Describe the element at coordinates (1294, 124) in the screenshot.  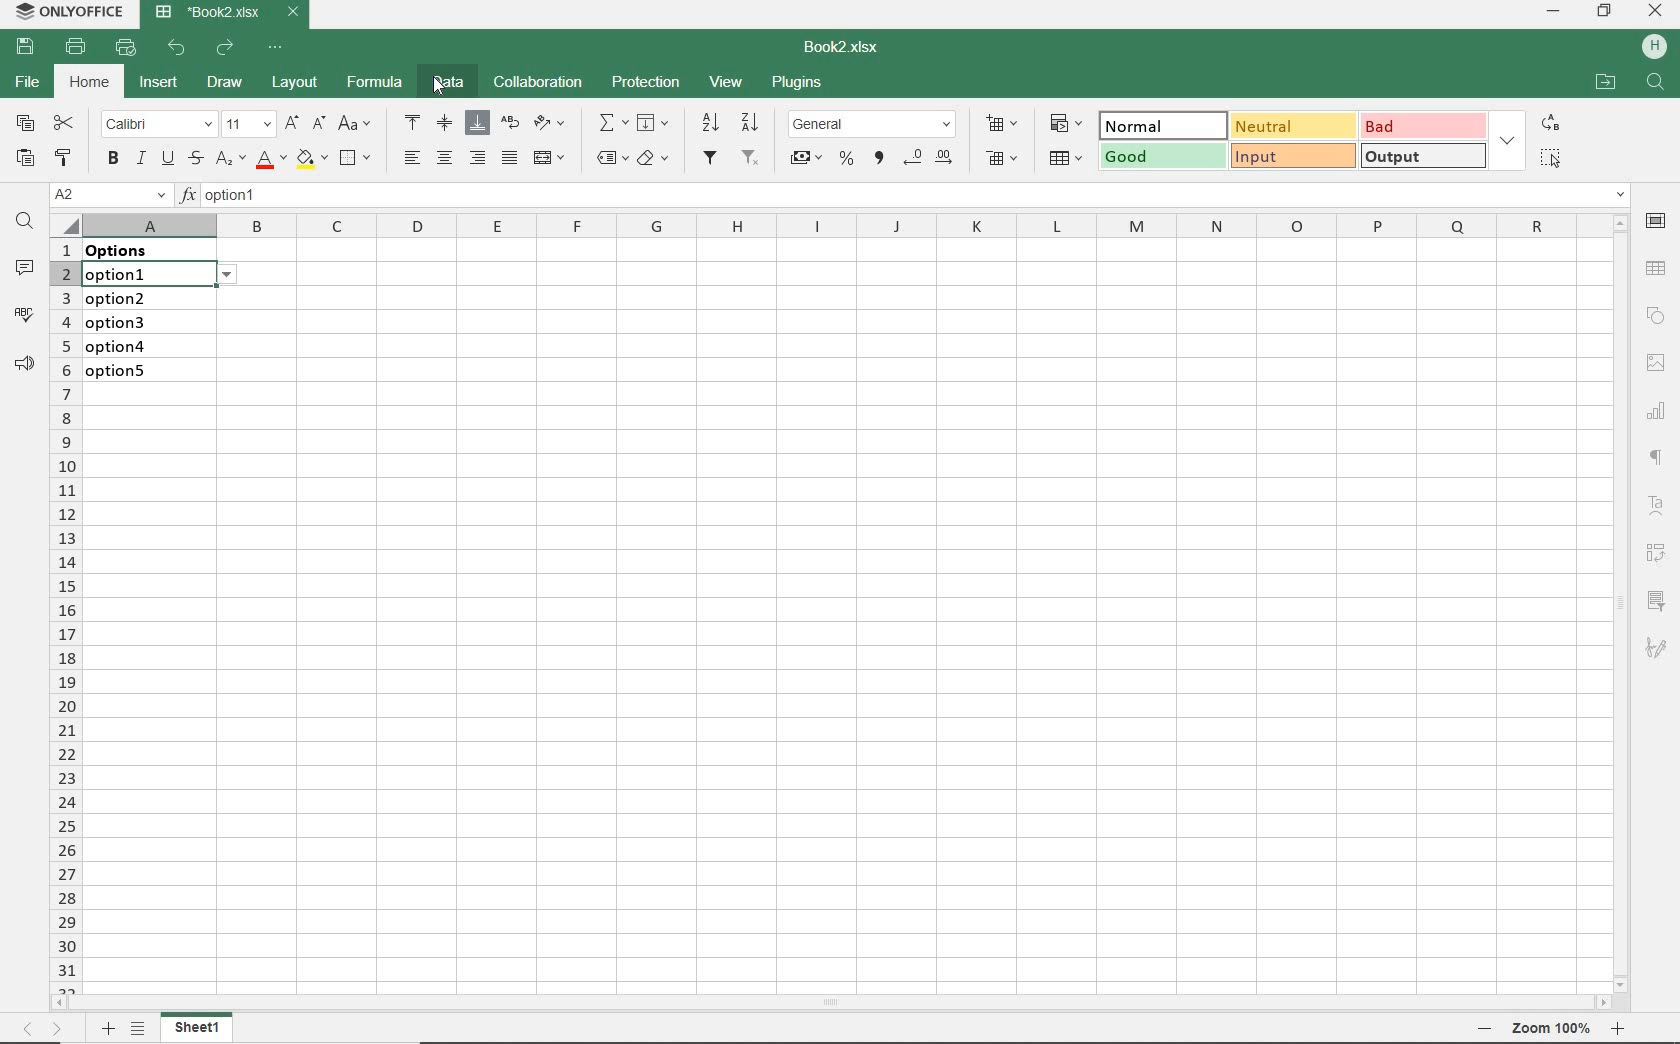
I see `NEUTRAL` at that location.